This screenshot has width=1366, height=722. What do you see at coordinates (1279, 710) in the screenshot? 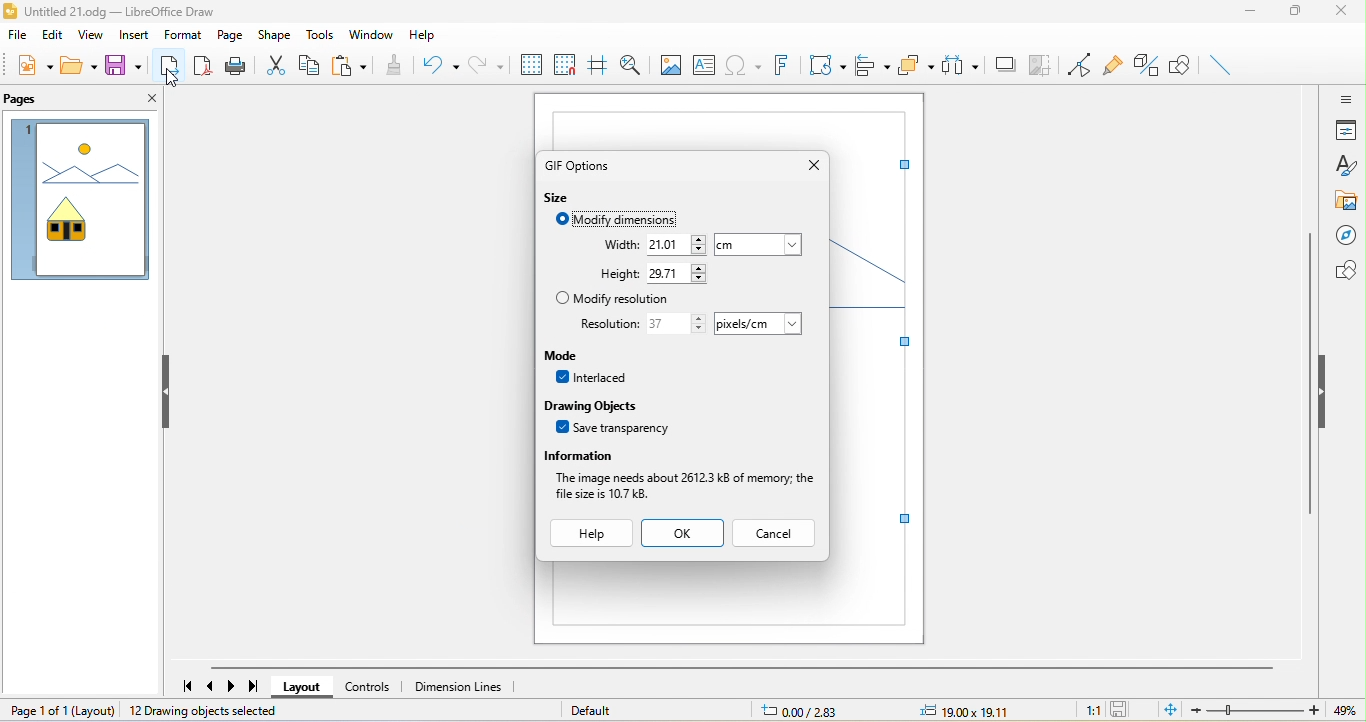
I see `zoom` at bounding box center [1279, 710].